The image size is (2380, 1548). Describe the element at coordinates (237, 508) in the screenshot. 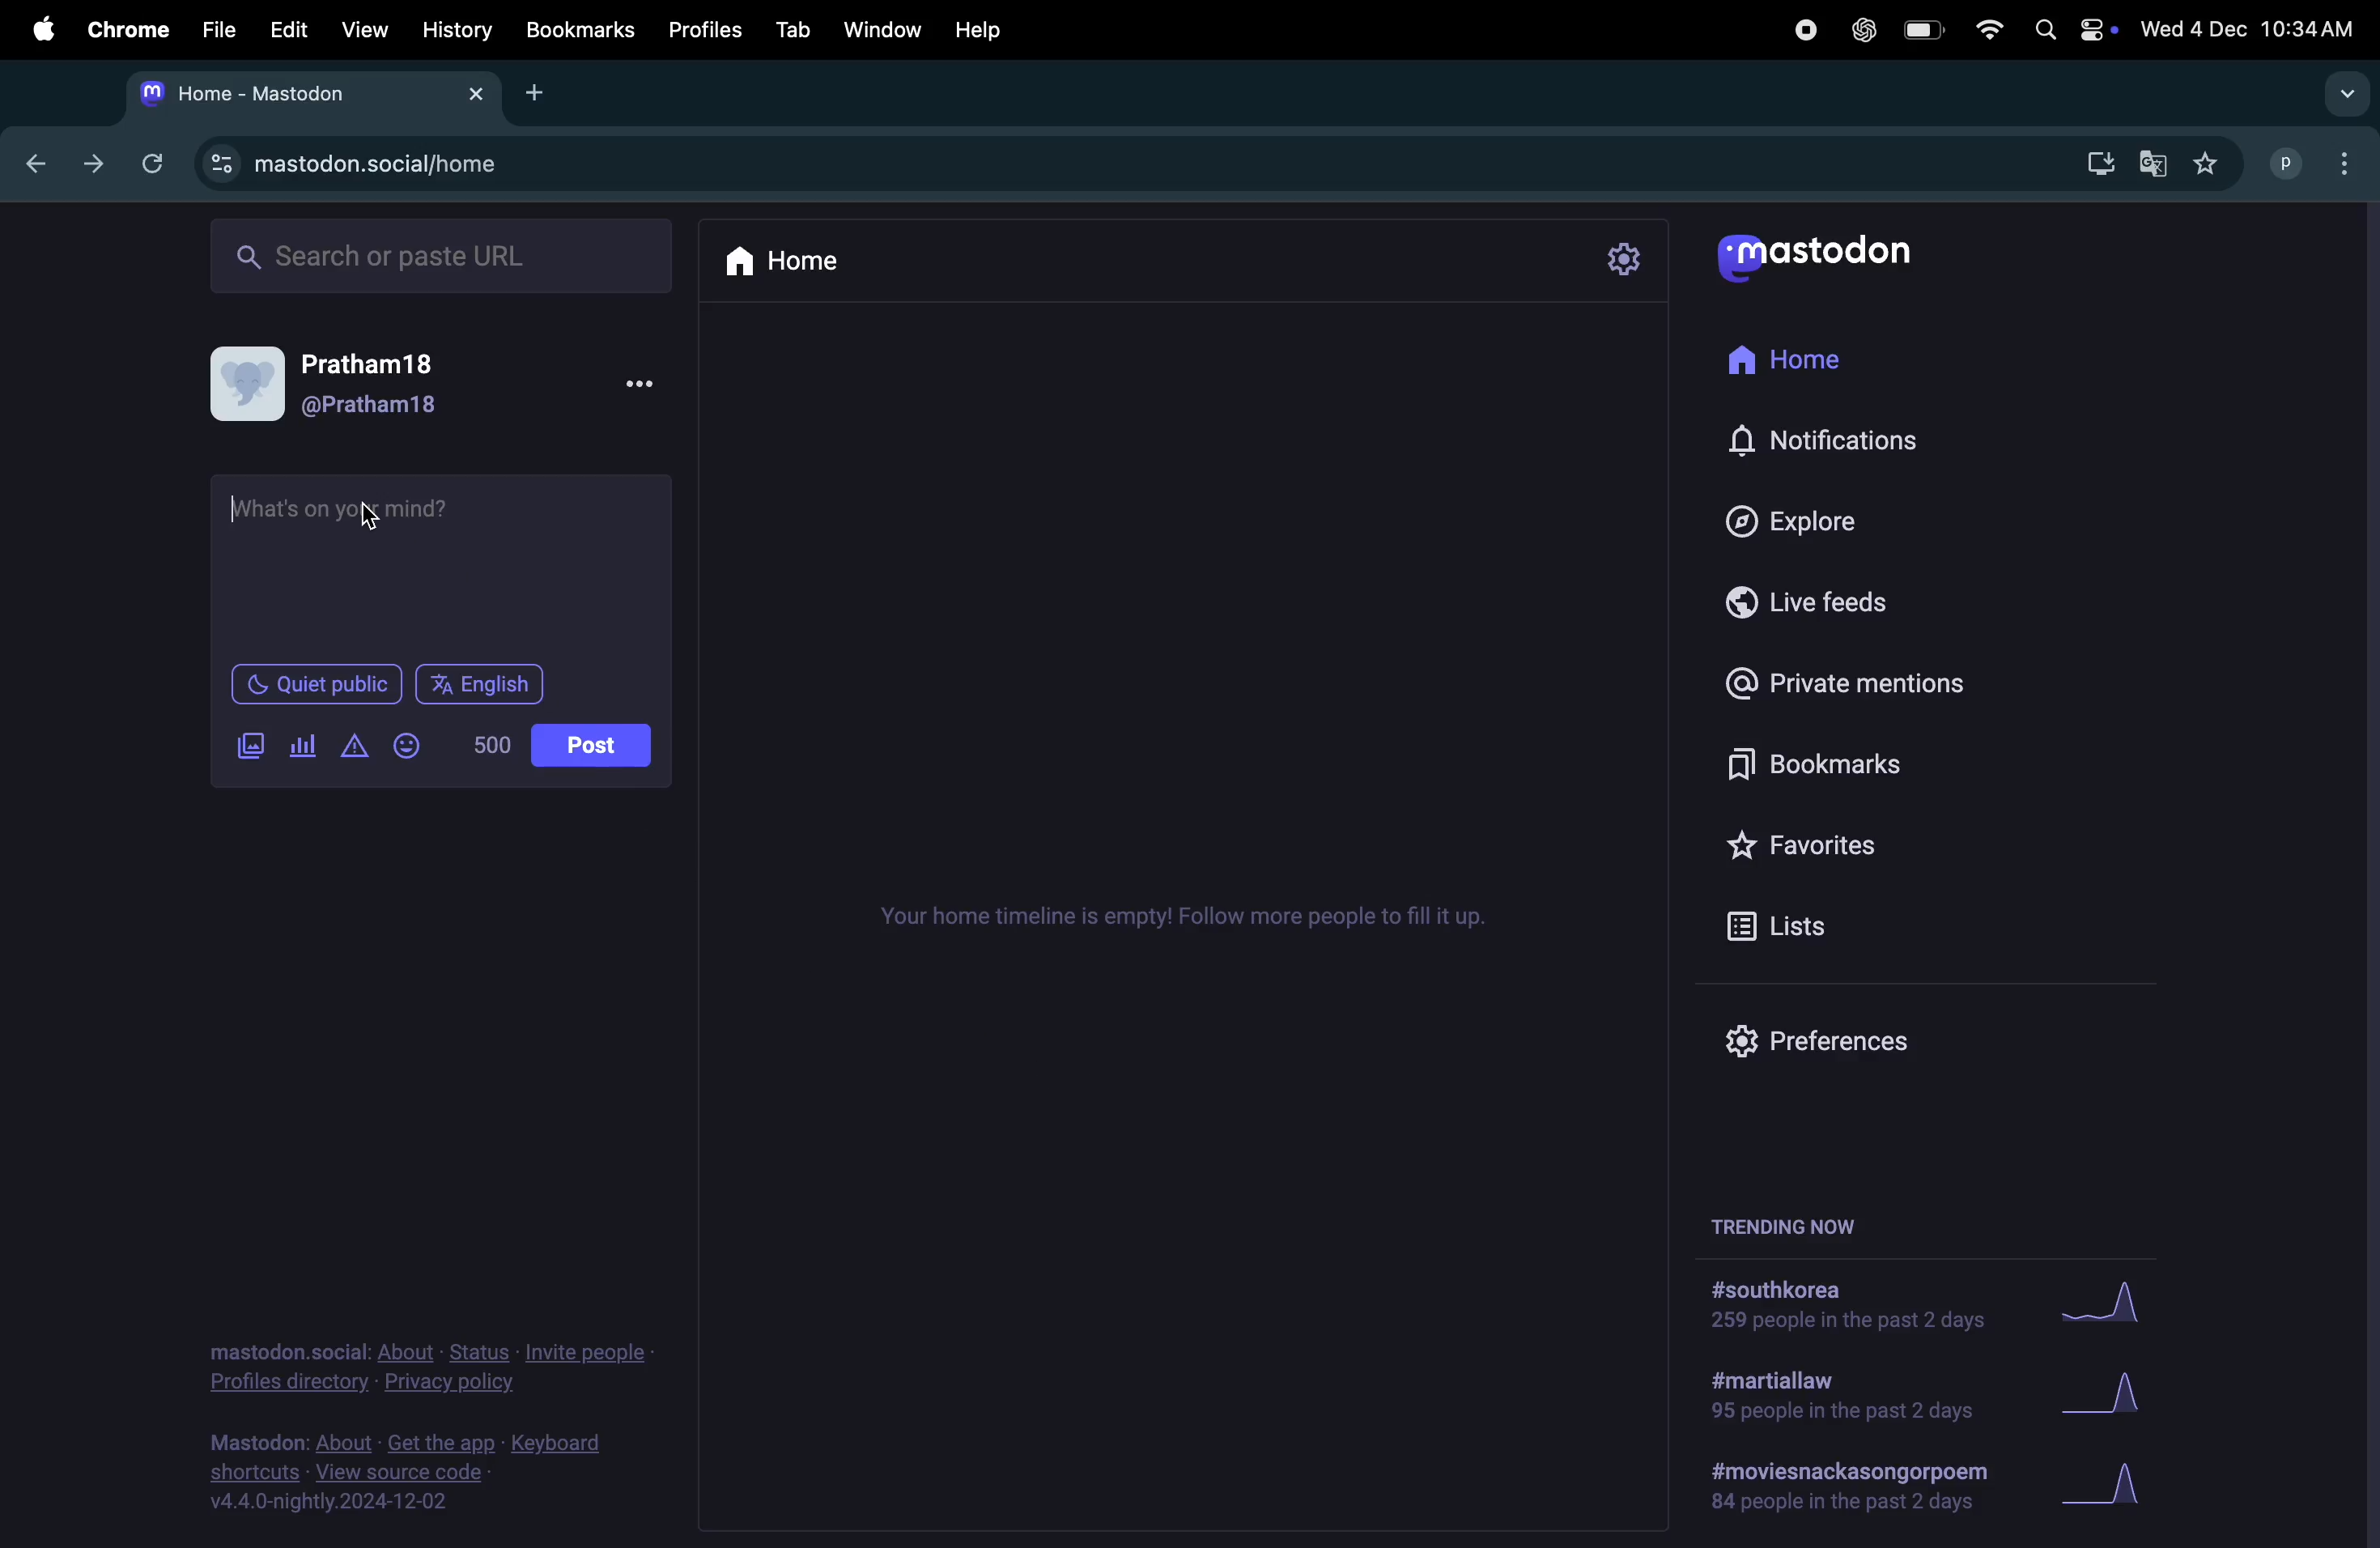

I see `cursor` at that location.